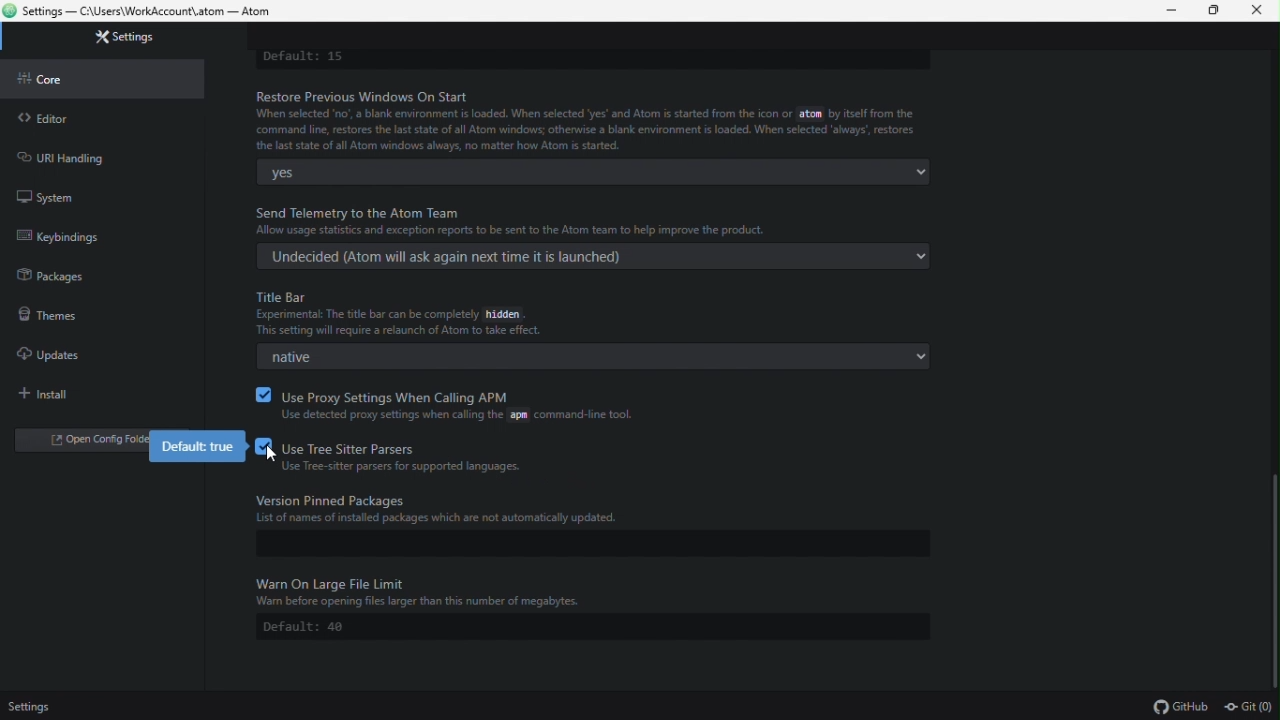  What do you see at coordinates (84, 443) in the screenshot?
I see `open folder` at bounding box center [84, 443].